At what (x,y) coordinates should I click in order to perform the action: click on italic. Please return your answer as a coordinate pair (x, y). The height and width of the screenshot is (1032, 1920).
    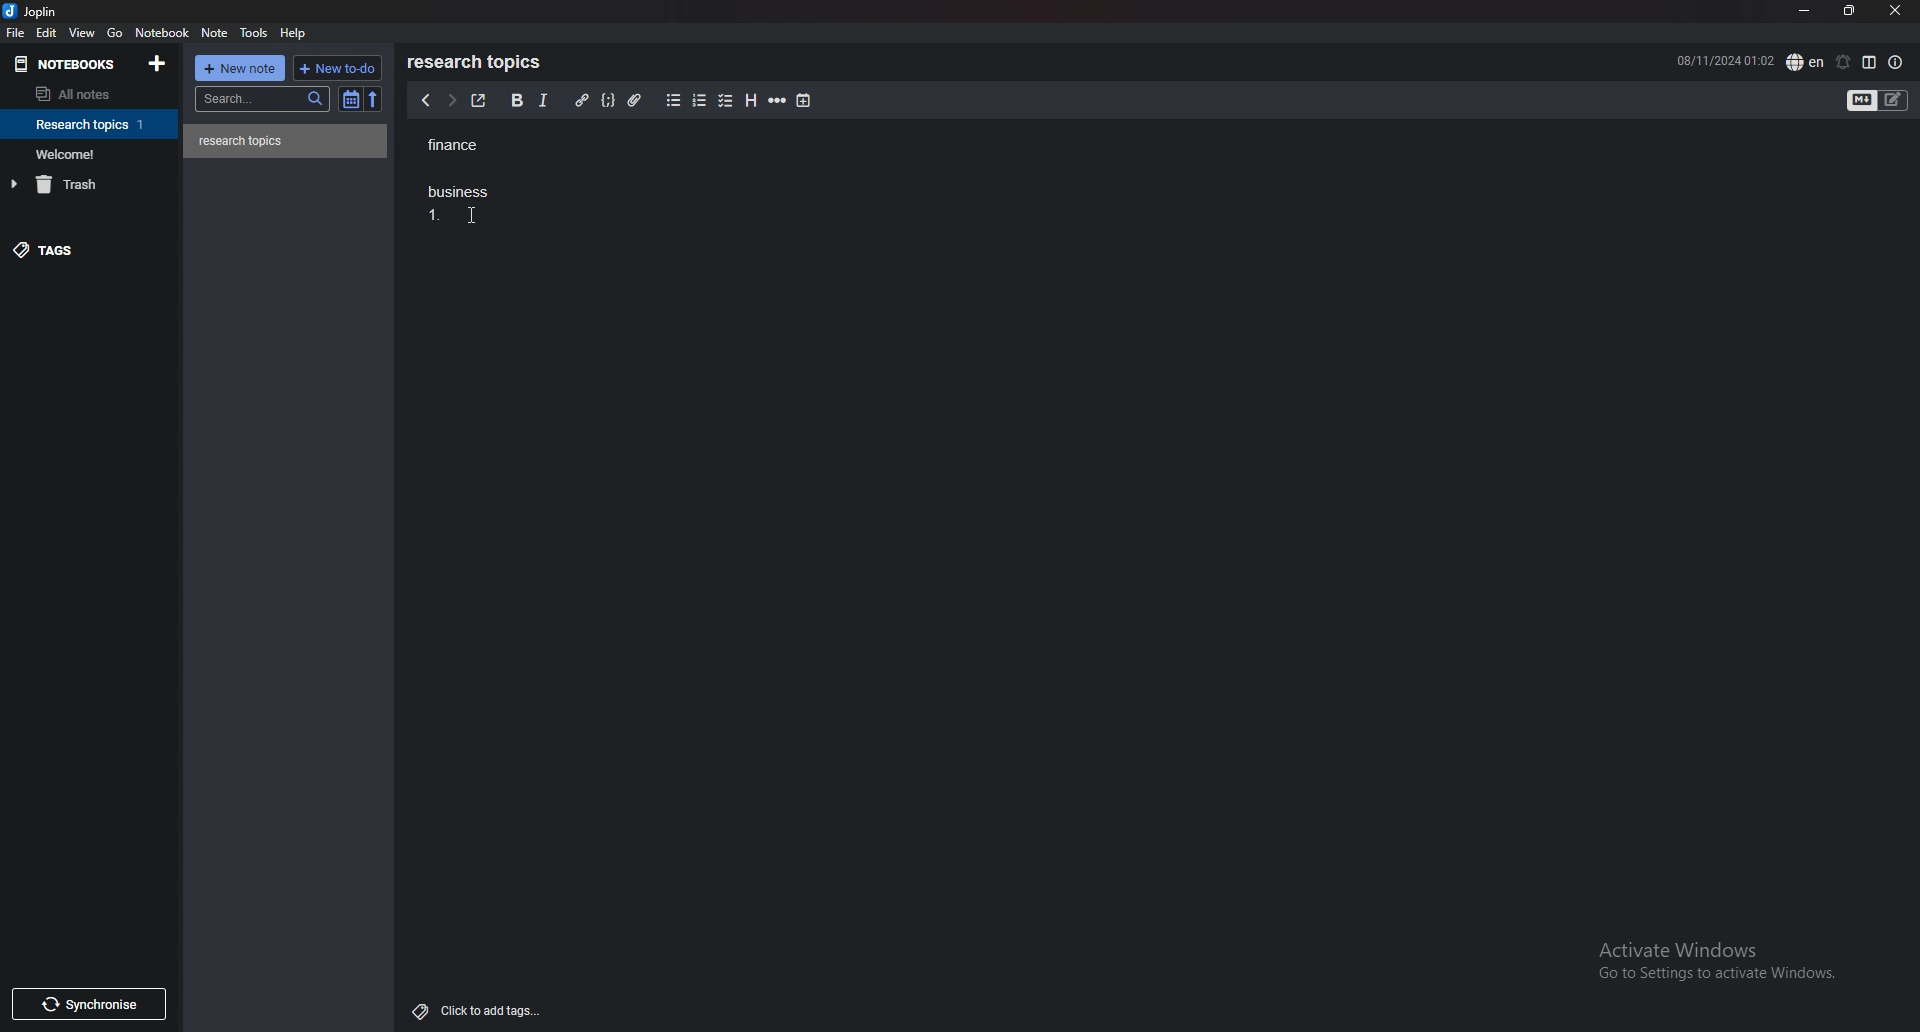
    Looking at the image, I should click on (543, 100).